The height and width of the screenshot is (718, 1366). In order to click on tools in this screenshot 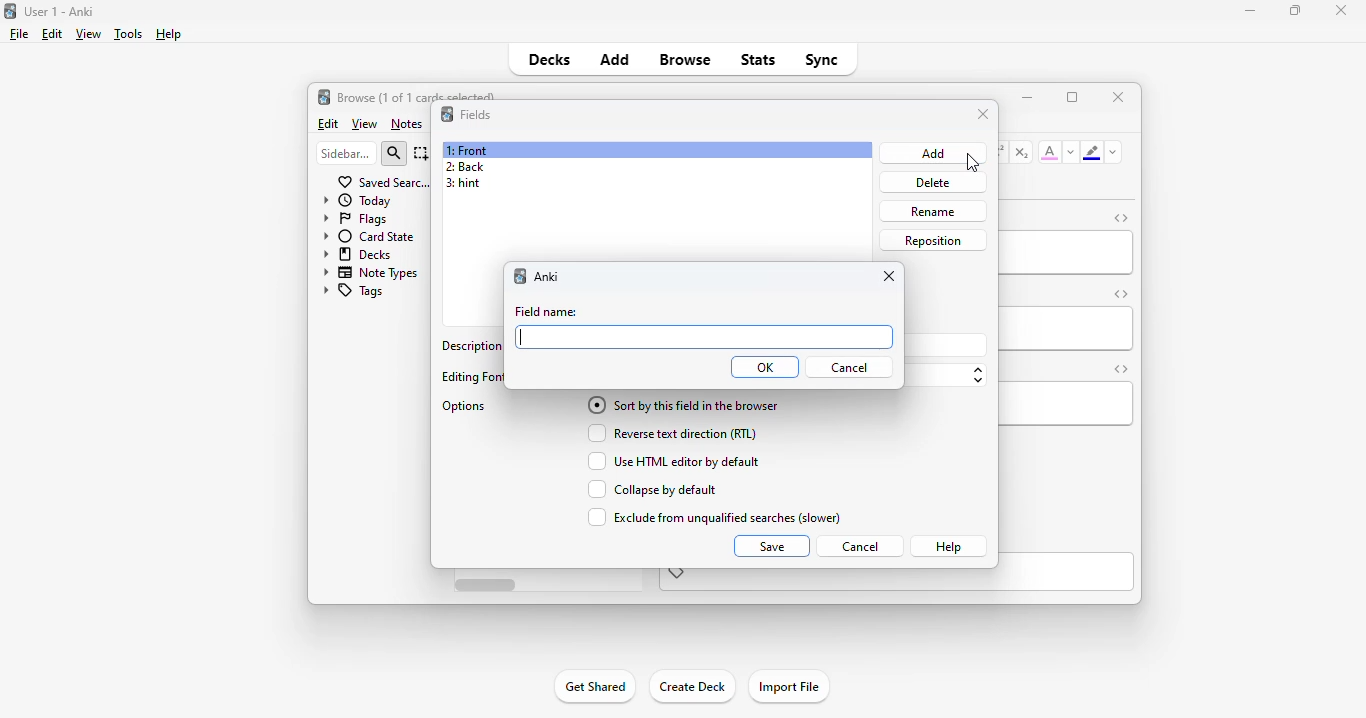, I will do `click(129, 34)`.